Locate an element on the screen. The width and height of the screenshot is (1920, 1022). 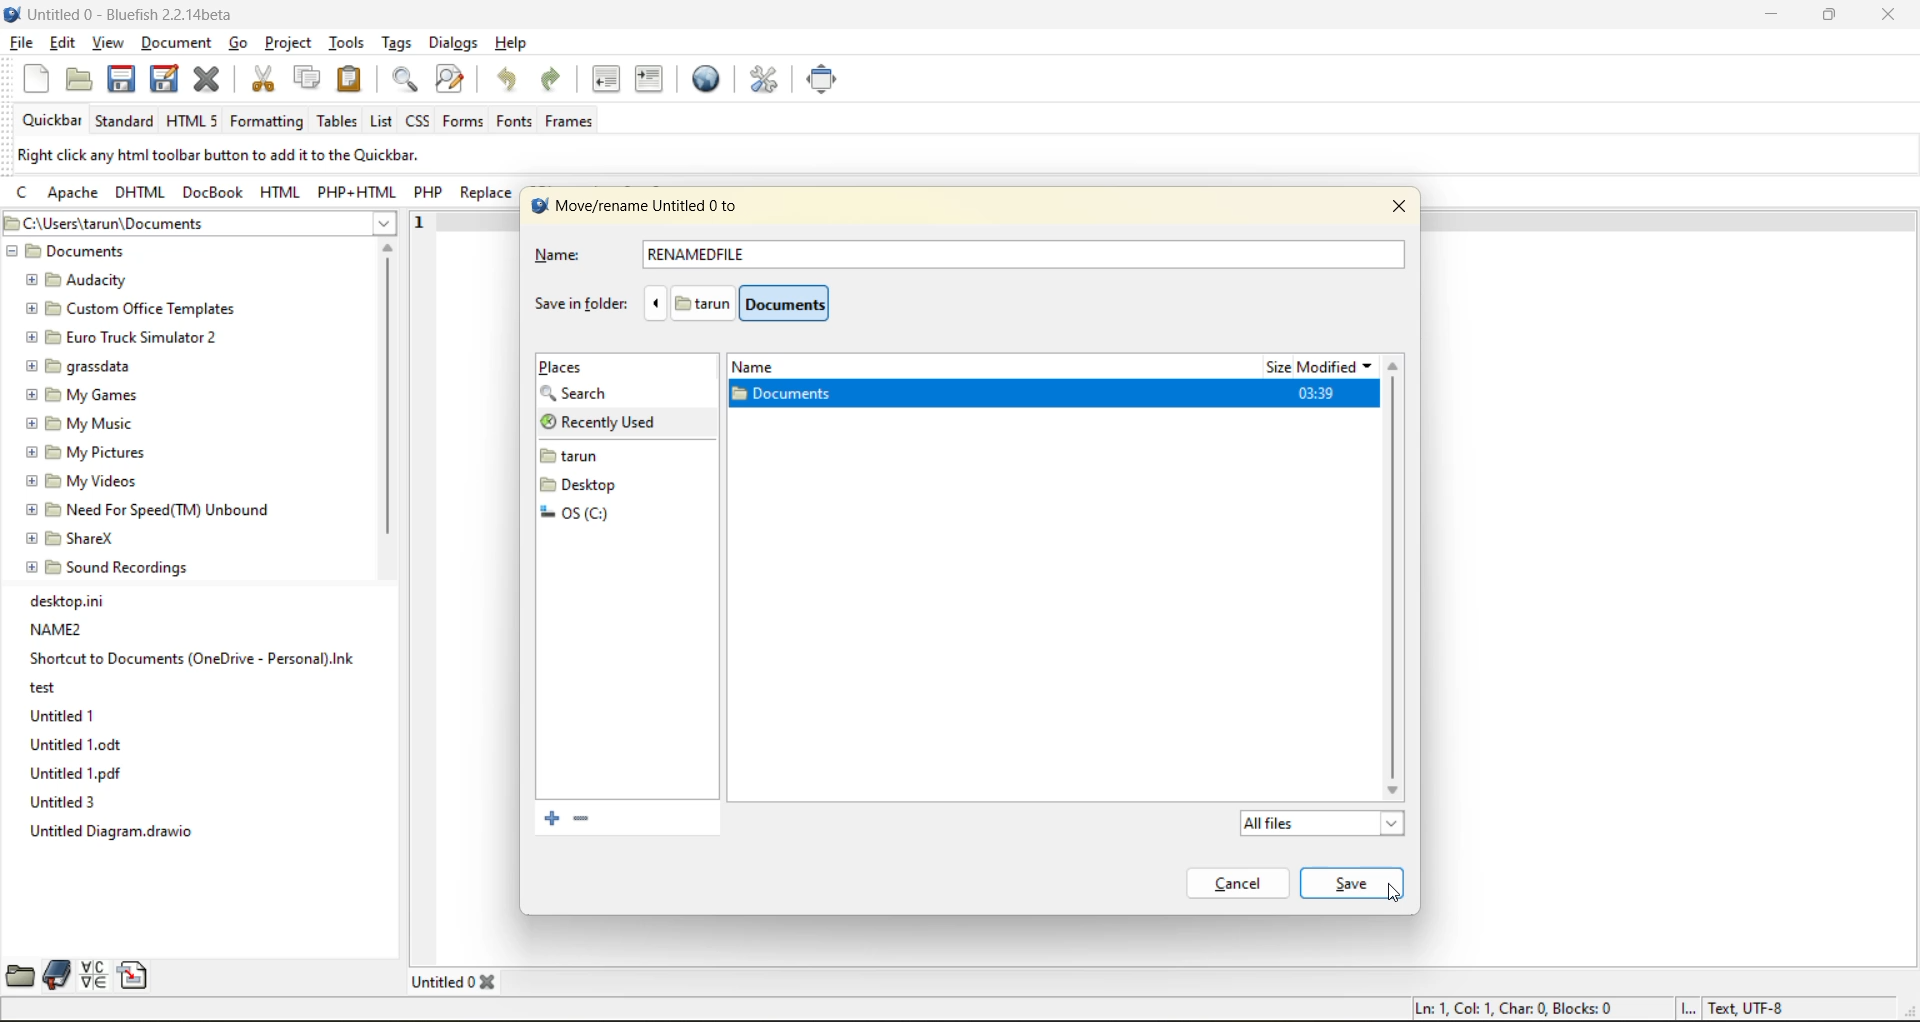
frames is located at coordinates (579, 124).